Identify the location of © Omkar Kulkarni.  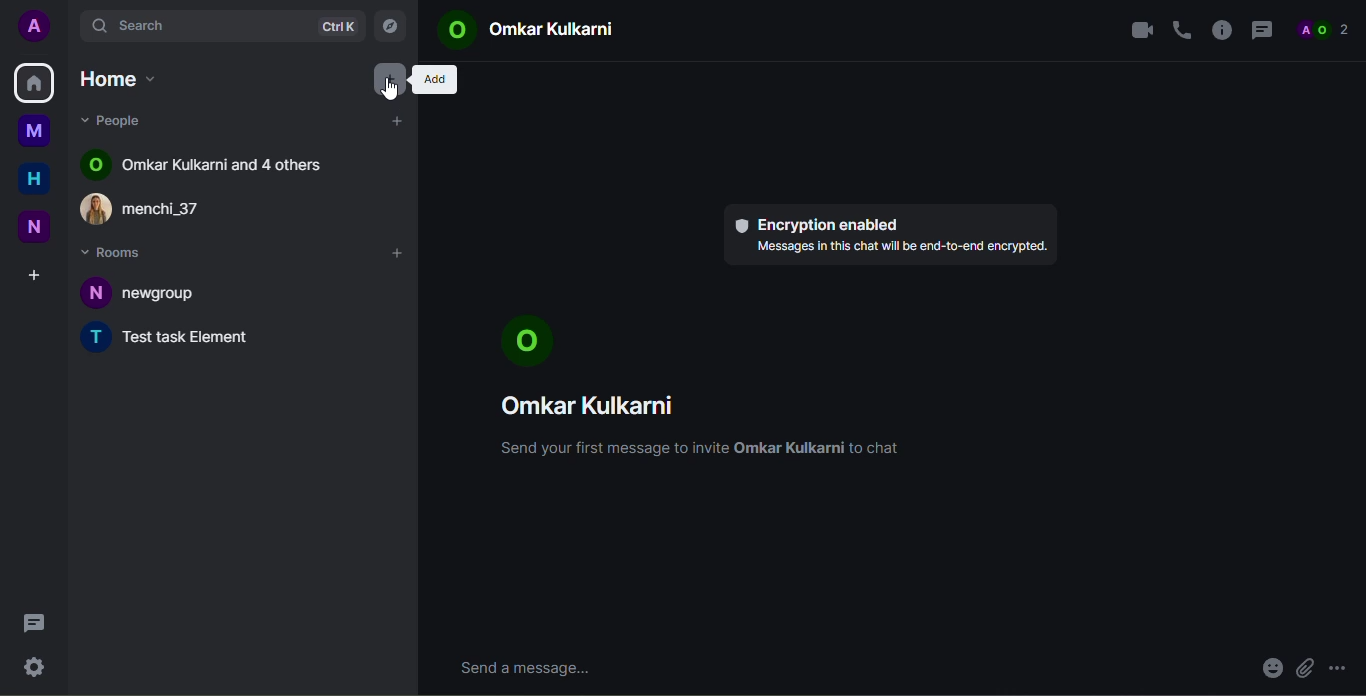
(522, 30).